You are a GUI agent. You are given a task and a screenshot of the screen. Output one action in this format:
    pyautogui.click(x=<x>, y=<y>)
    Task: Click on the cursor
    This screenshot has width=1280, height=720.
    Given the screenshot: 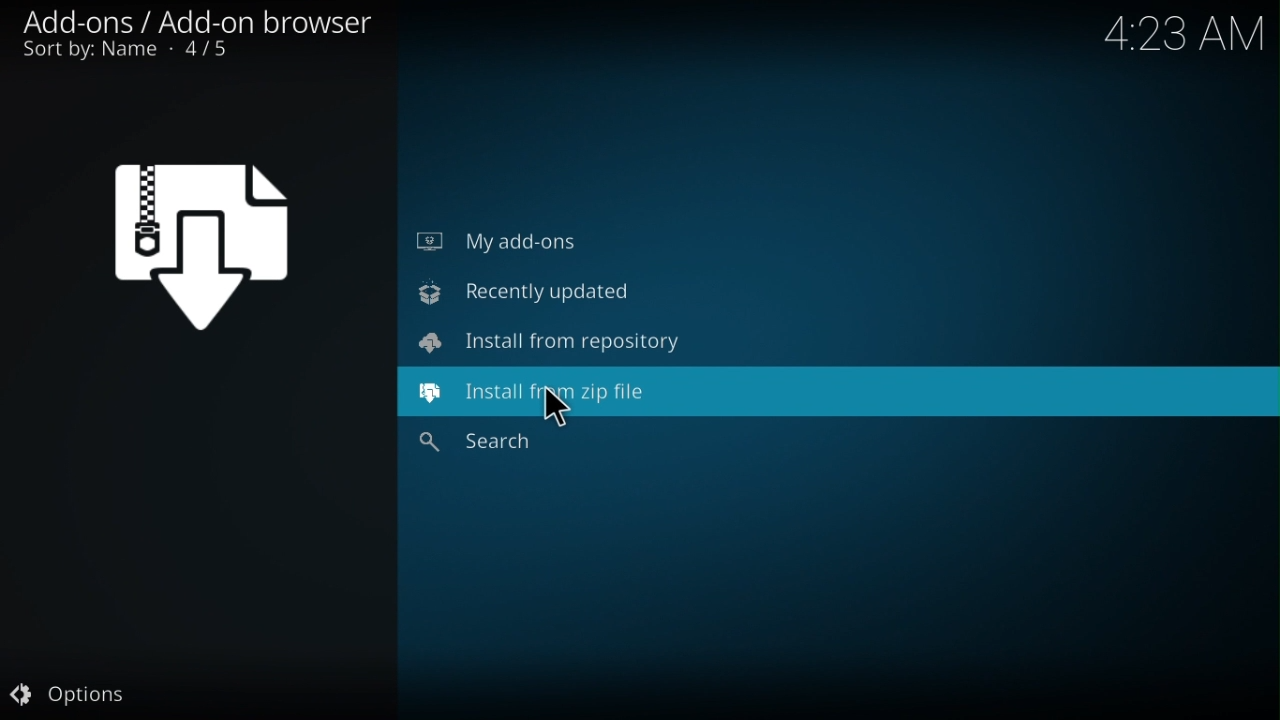 What is the action you would take?
    pyautogui.click(x=550, y=411)
    